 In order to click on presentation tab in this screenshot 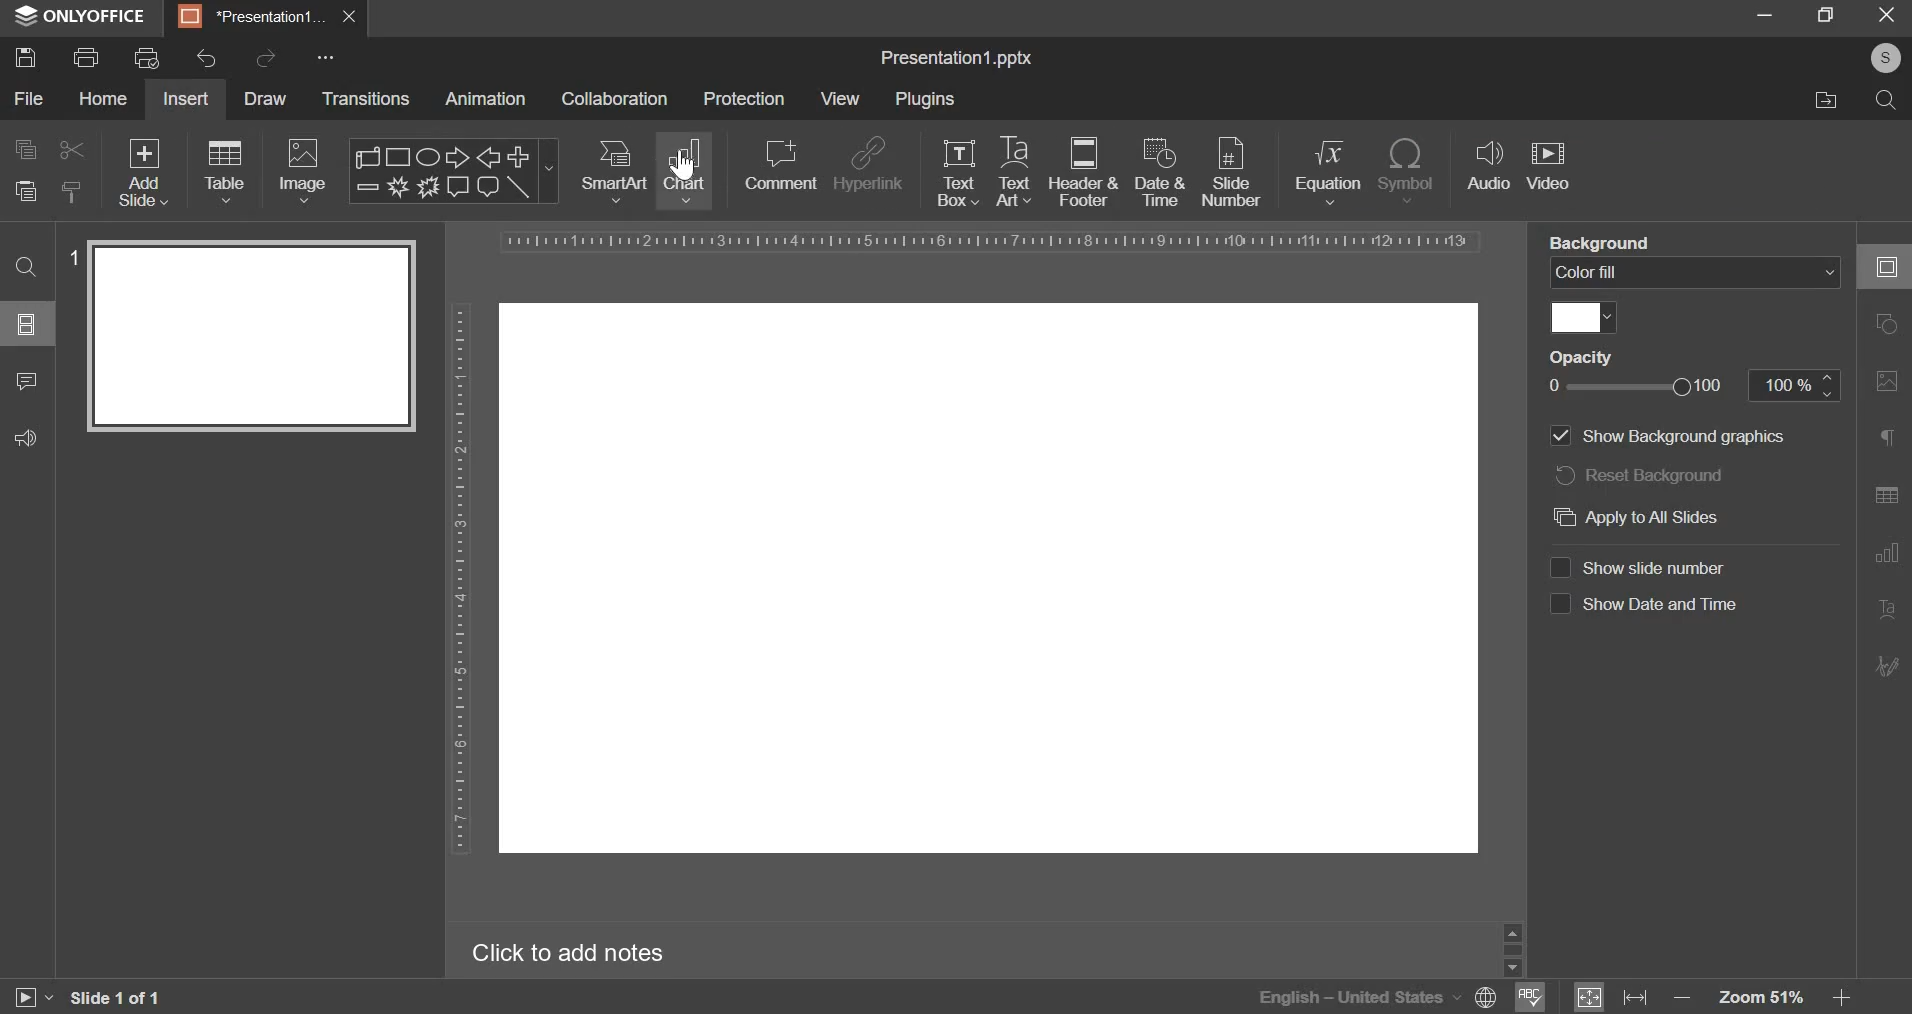, I will do `click(254, 17)`.